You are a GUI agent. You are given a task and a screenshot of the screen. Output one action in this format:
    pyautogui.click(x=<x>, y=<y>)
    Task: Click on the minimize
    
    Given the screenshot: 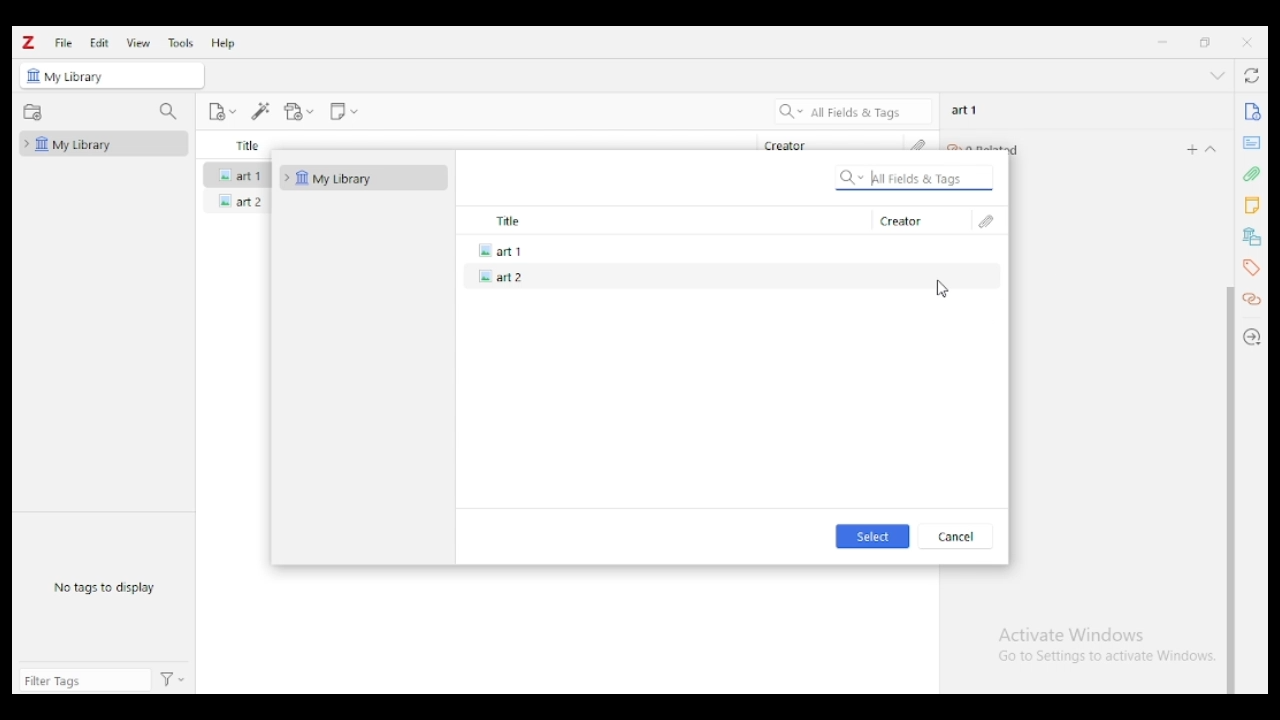 What is the action you would take?
    pyautogui.click(x=1162, y=42)
    